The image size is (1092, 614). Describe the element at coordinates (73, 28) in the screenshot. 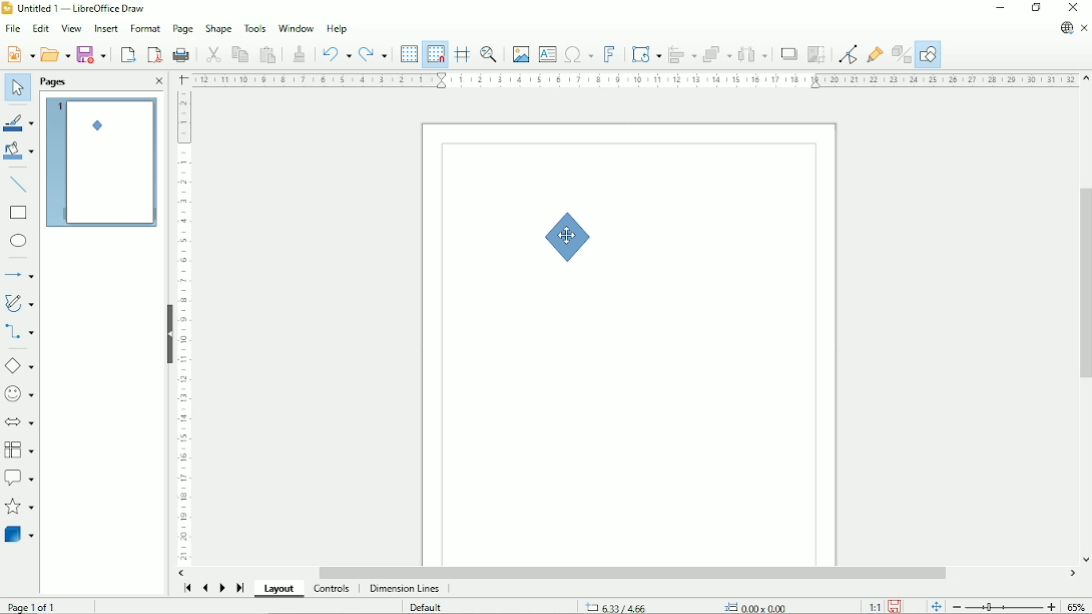

I see `View` at that location.